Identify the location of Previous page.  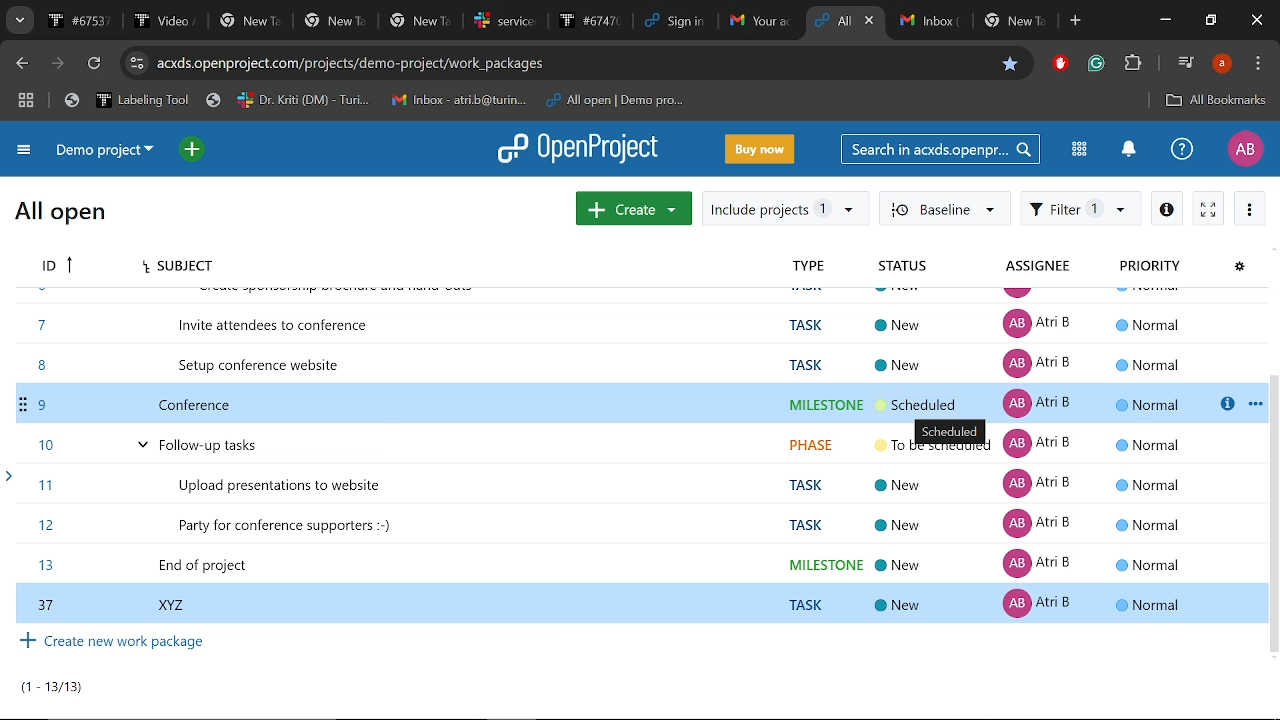
(25, 65).